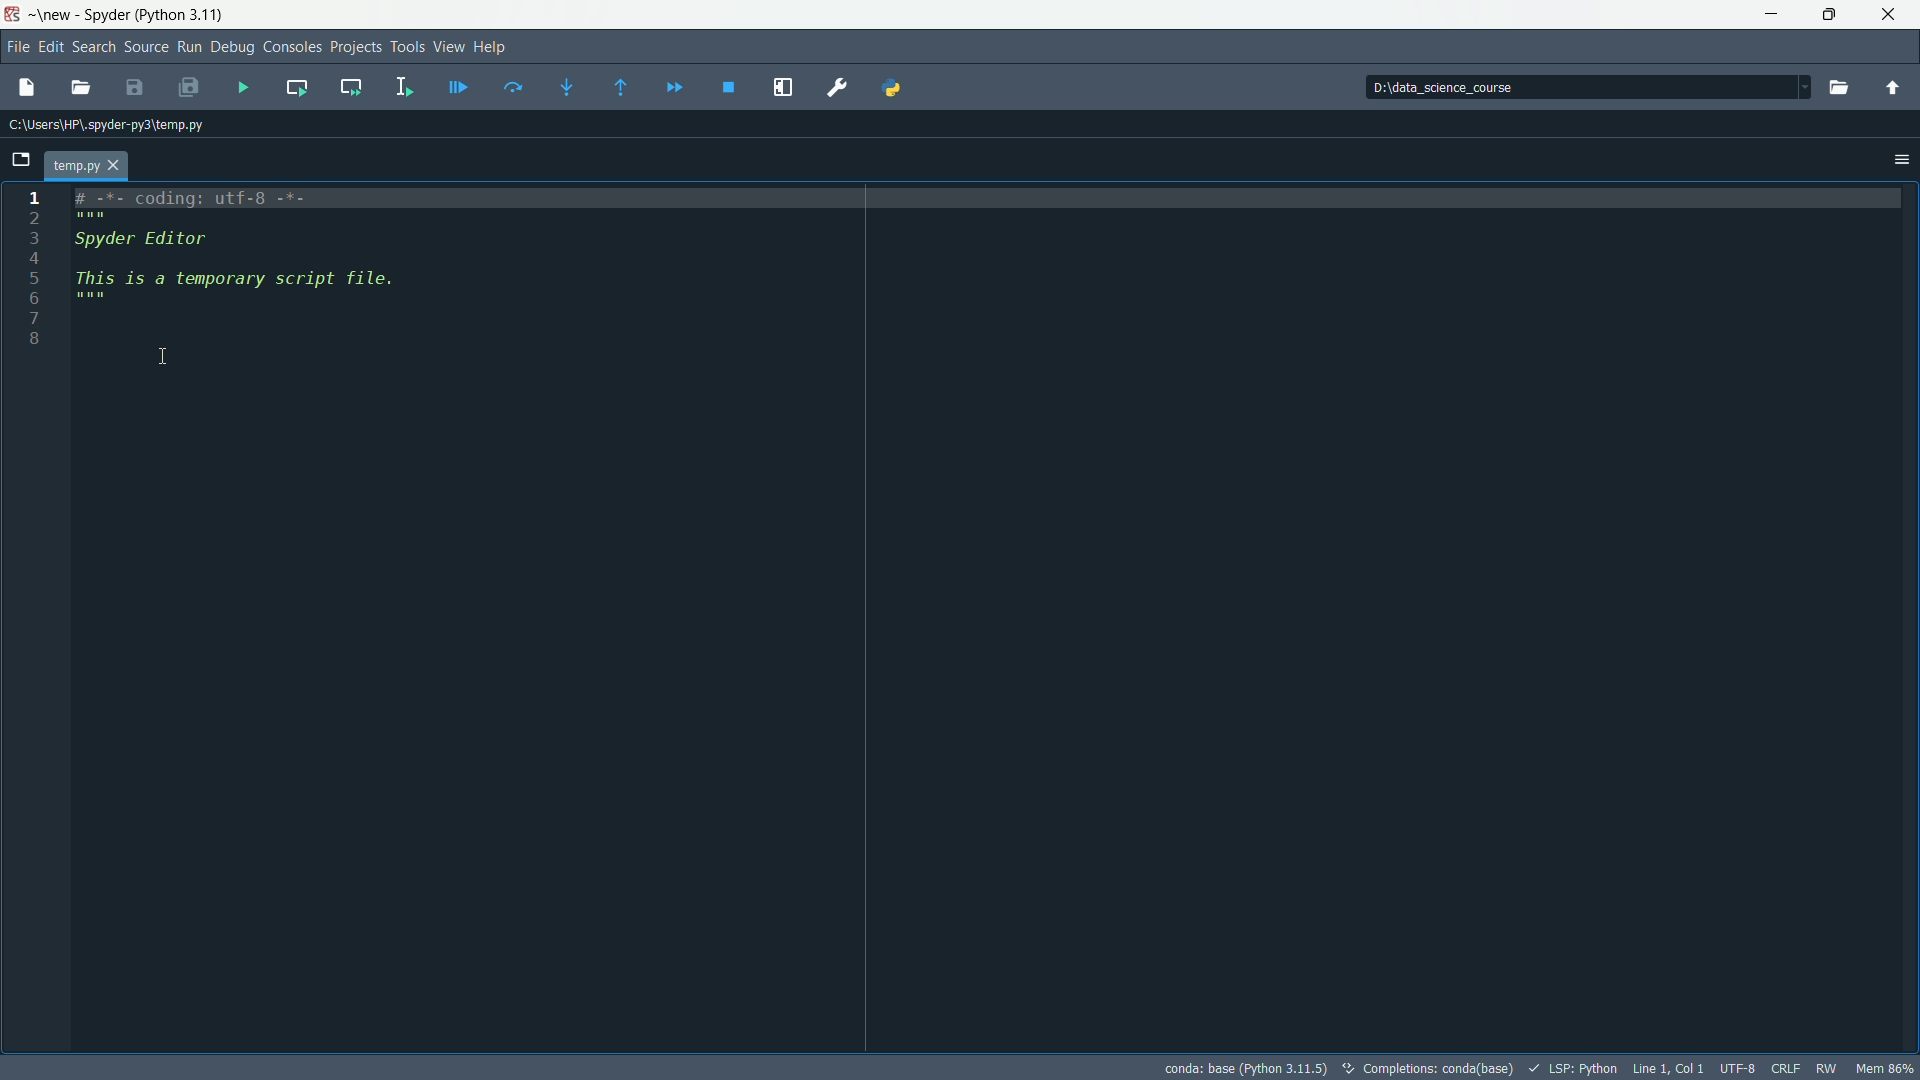 The width and height of the screenshot is (1920, 1080). I want to click on 5 This is a temporarv script file., so click(236, 278).